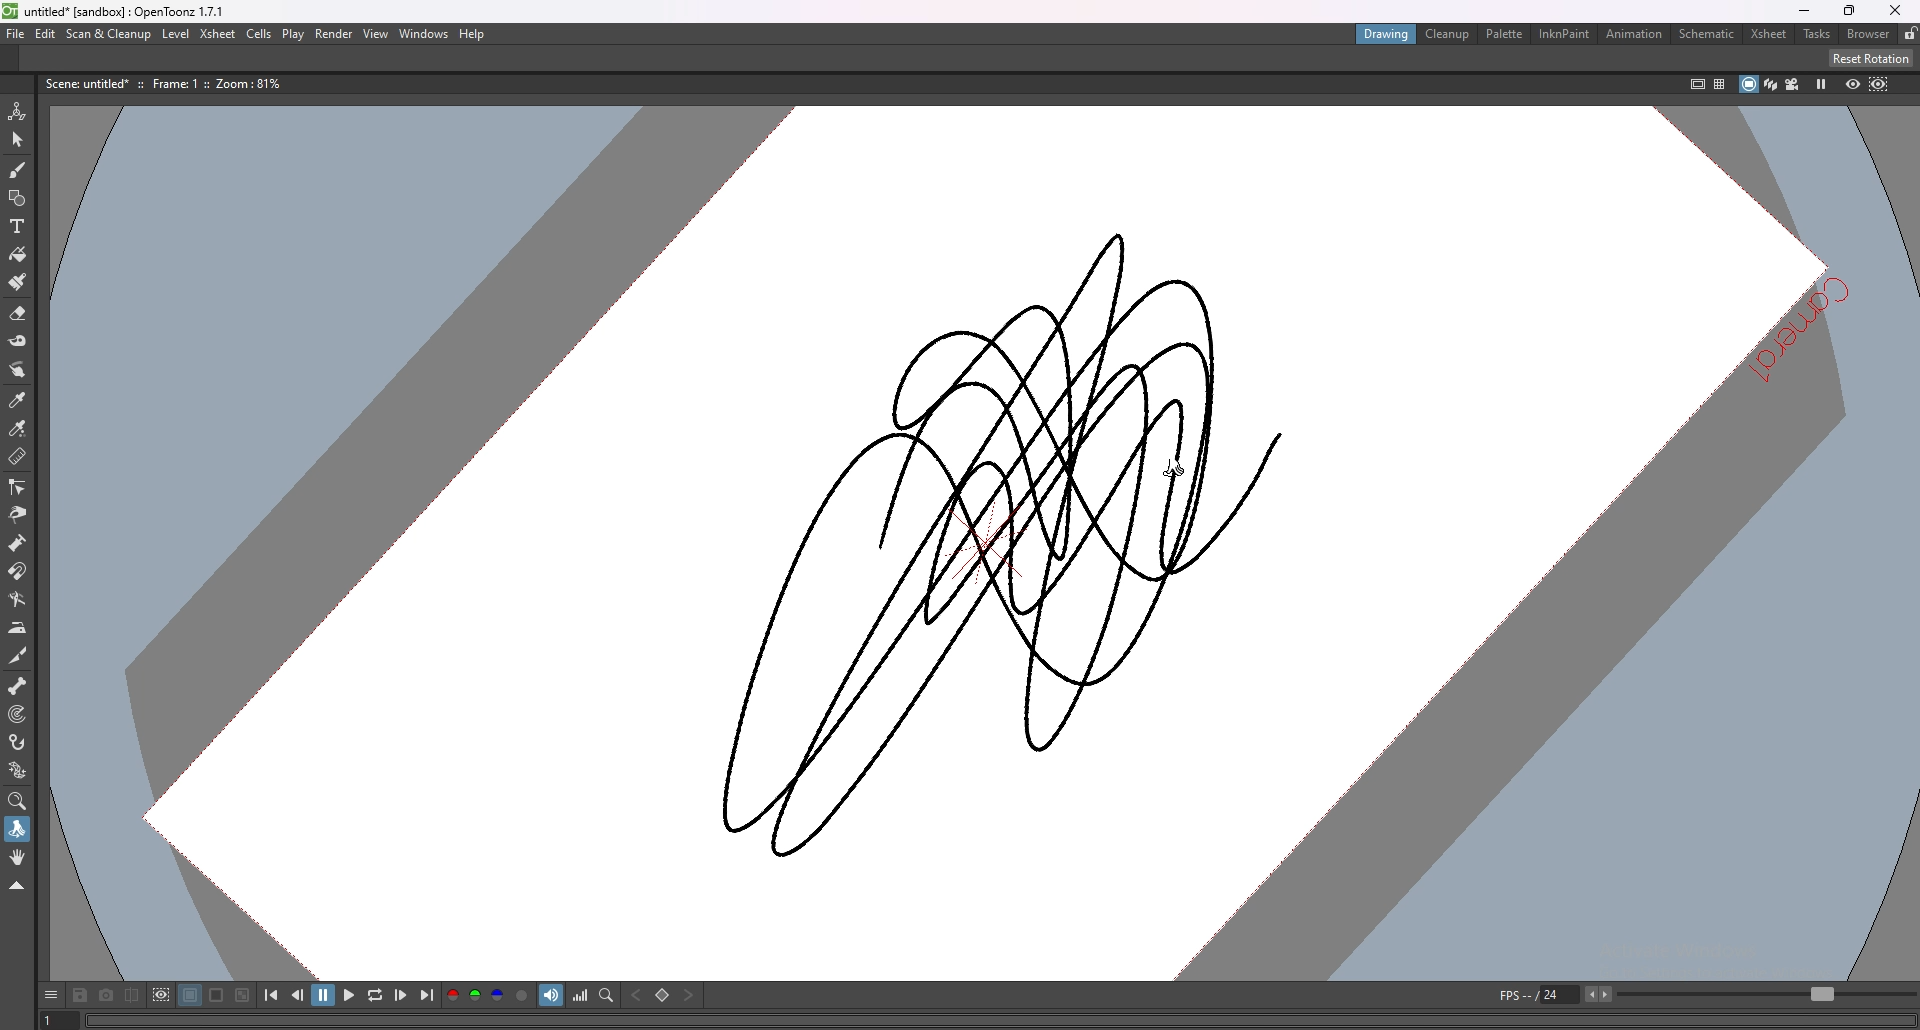 The image size is (1920, 1030). I want to click on red channel, so click(452, 996).